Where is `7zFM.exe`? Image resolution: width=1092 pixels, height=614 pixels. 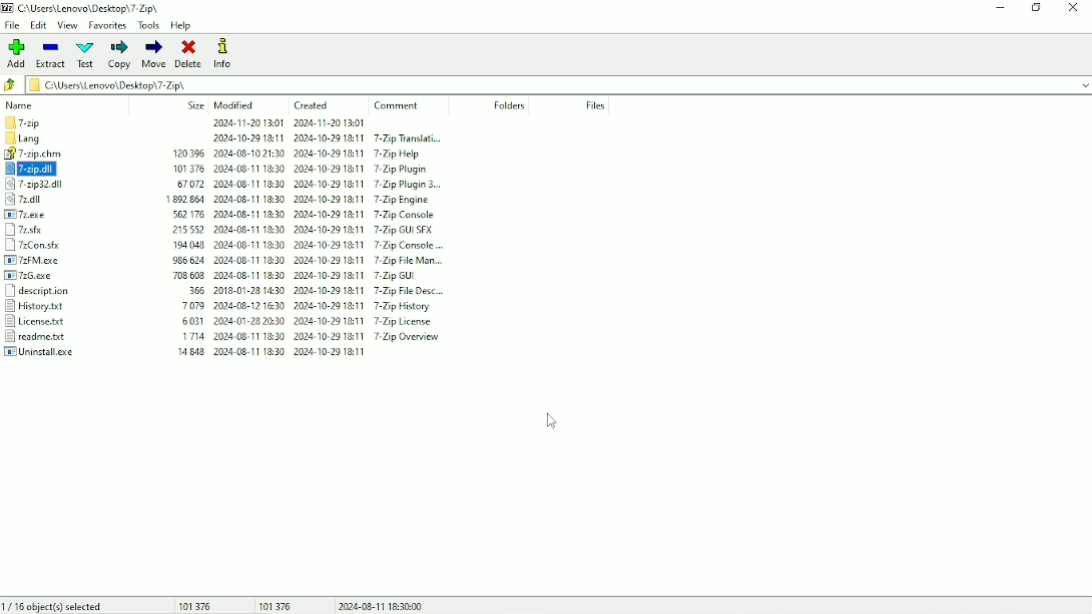
7zFM.exe is located at coordinates (41, 260).